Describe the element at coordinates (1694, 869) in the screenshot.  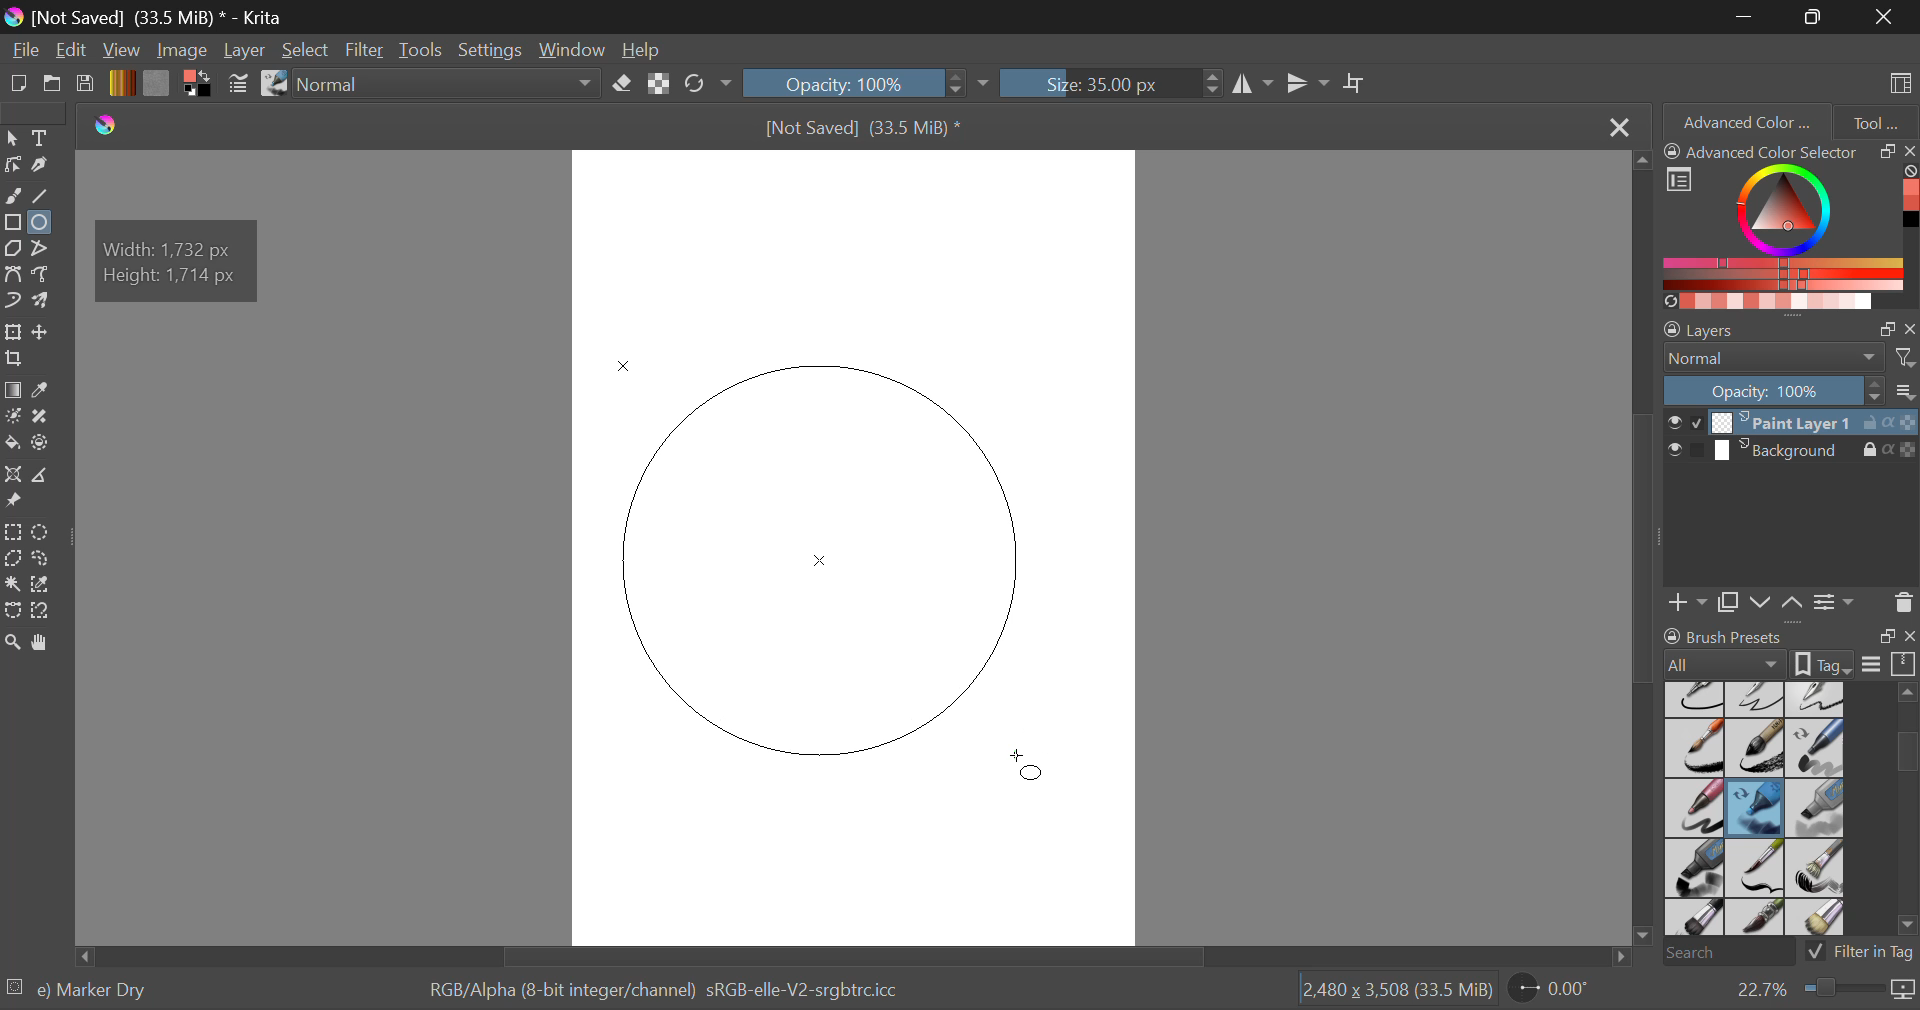
I see `Marker Plain` at that location.